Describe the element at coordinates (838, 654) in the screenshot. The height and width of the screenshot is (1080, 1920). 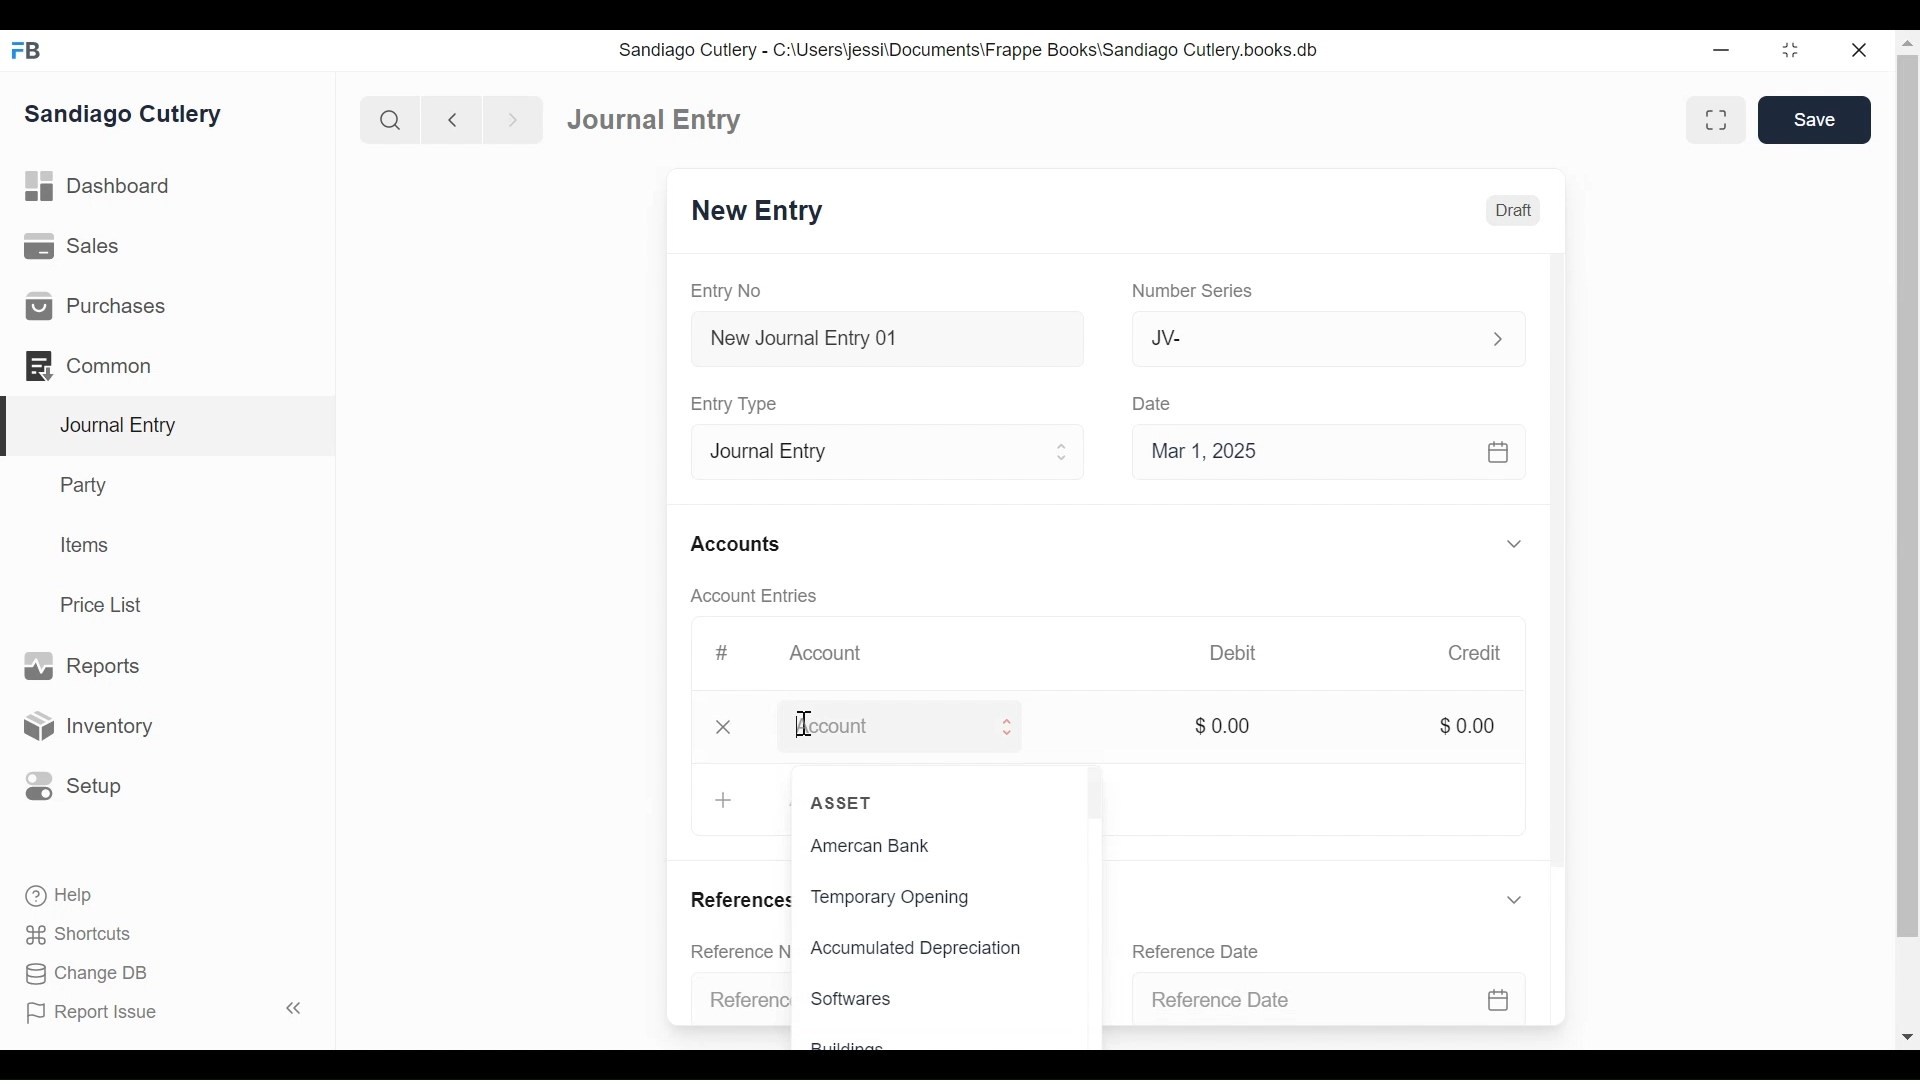
I see `Account` at that location.